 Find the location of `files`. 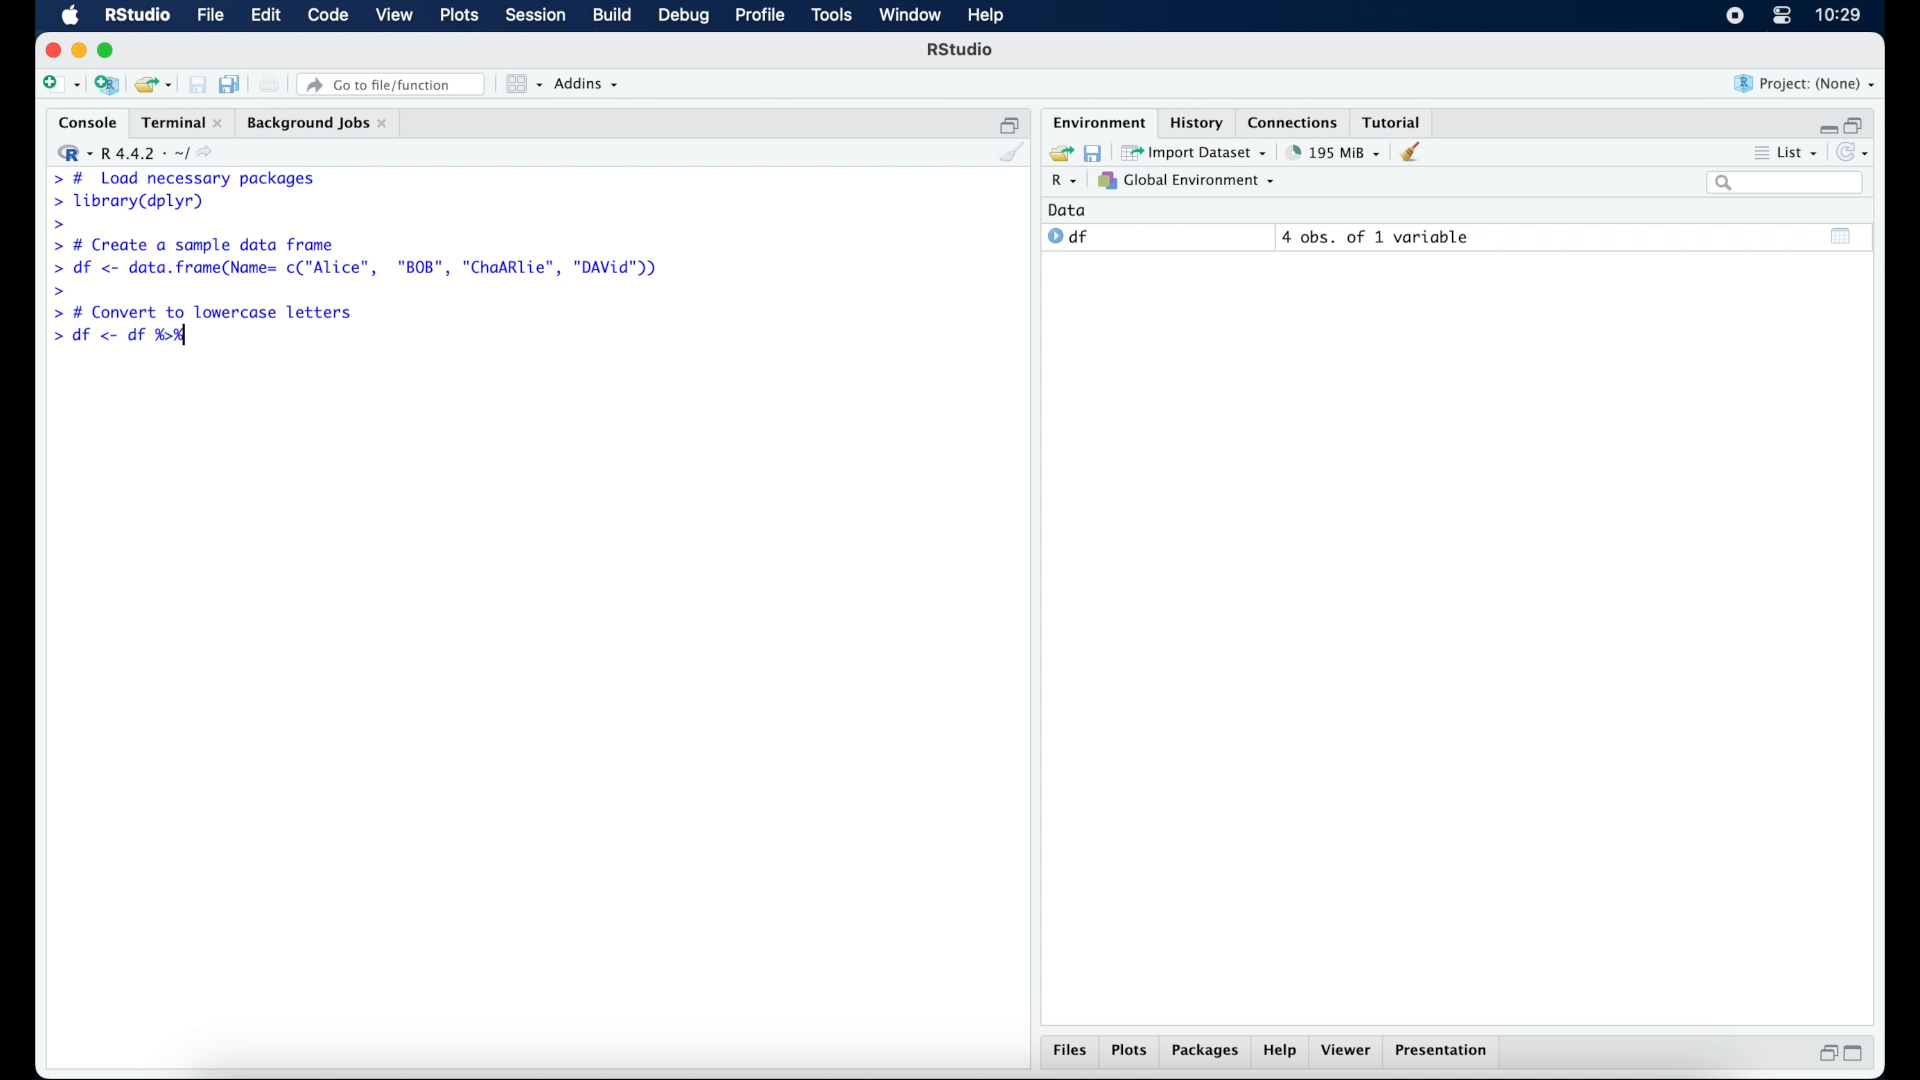

files is located at coordinates (1070, 1053).